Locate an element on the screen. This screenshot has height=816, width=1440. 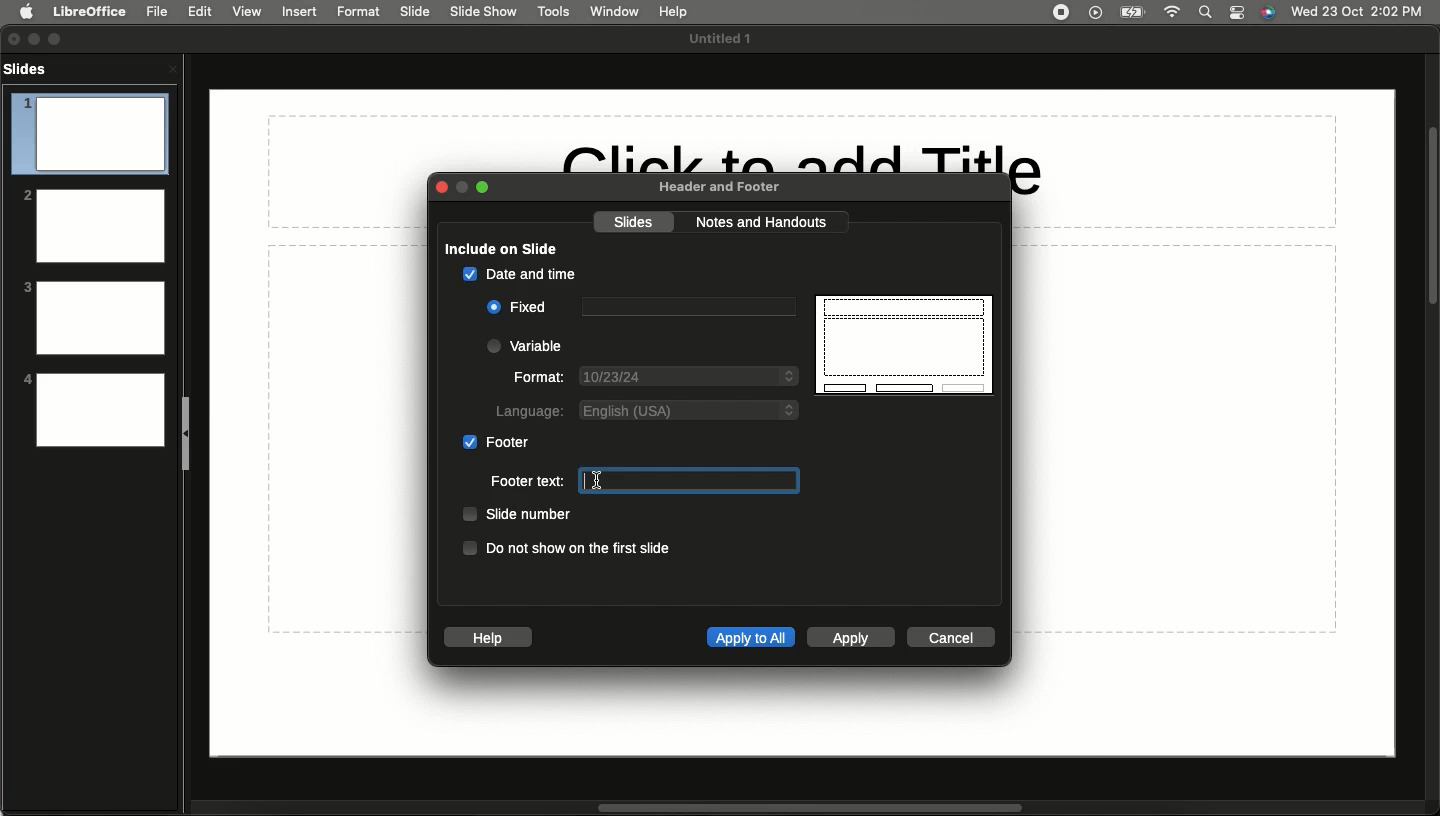
Minimize is located at coordinates (39, 39).